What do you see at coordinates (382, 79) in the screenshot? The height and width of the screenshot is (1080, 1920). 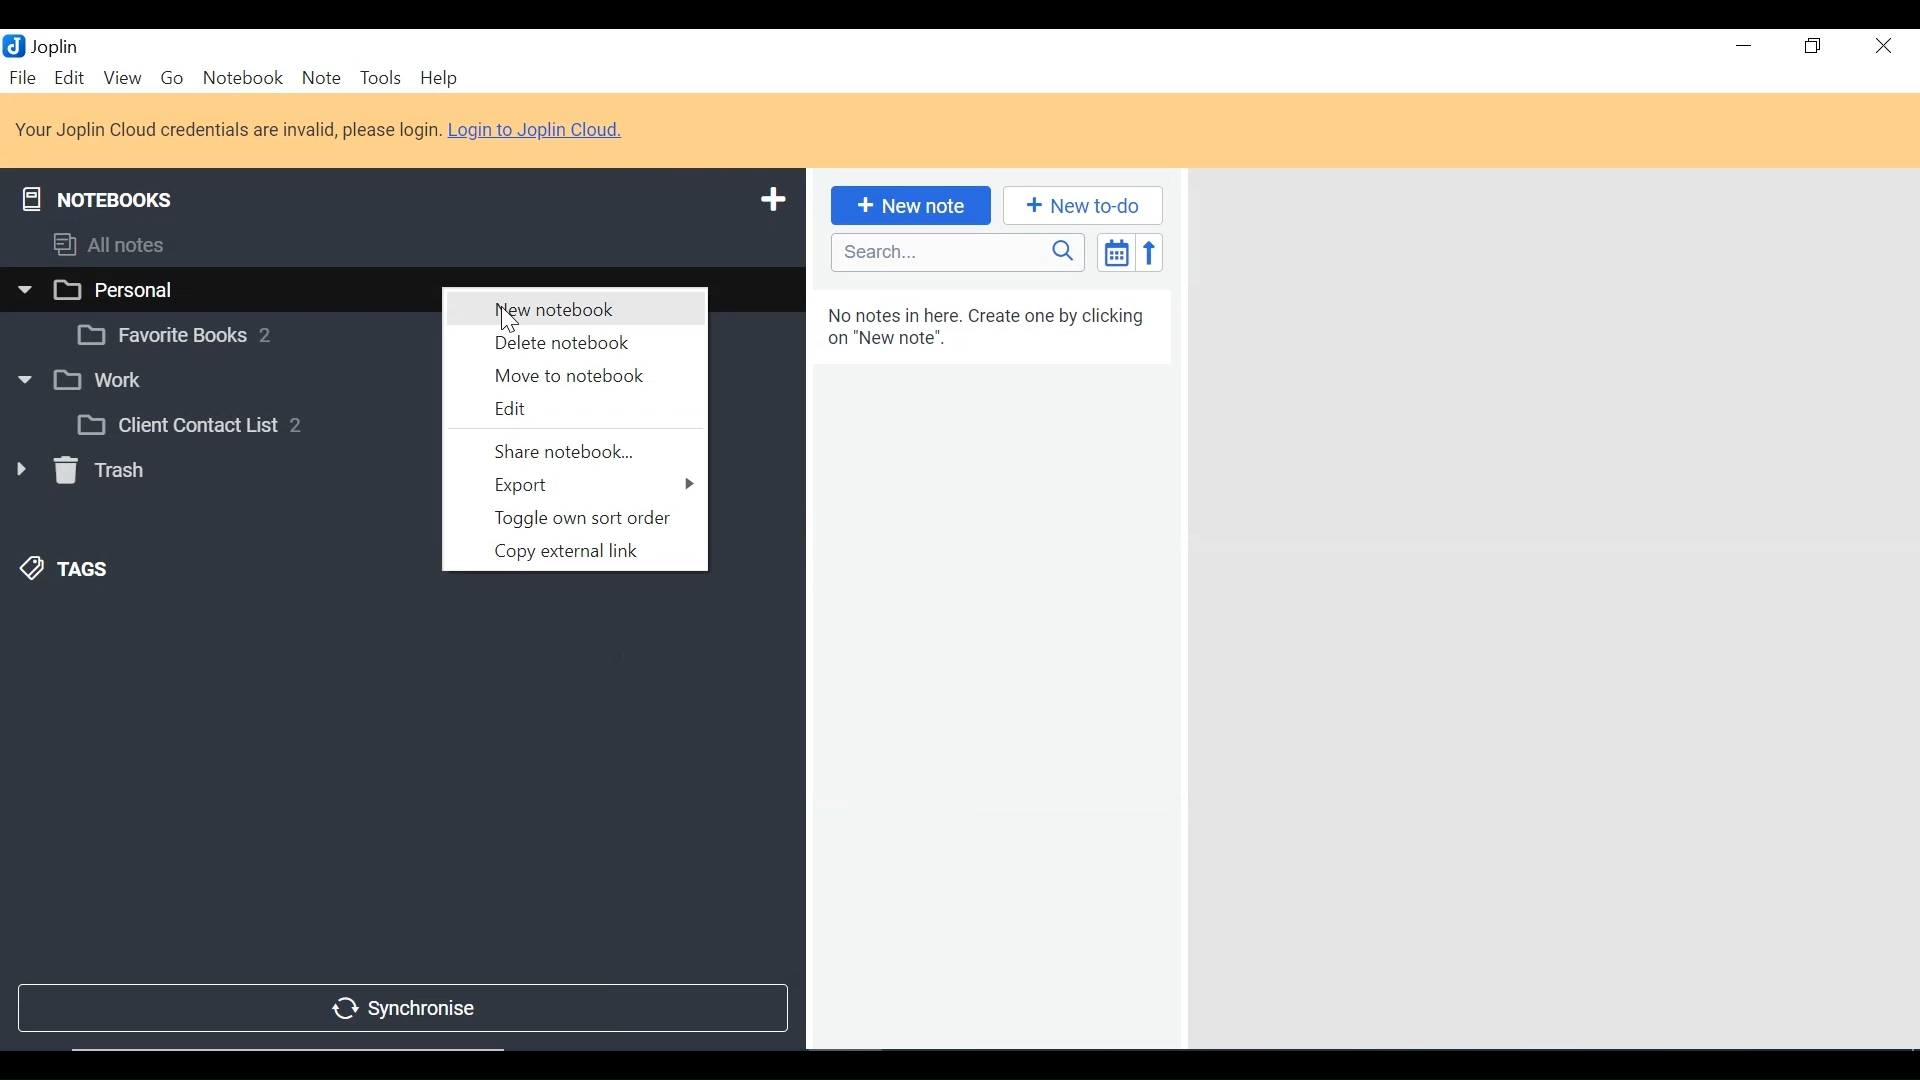 I see `Tools` at bounding box center [382, 79].